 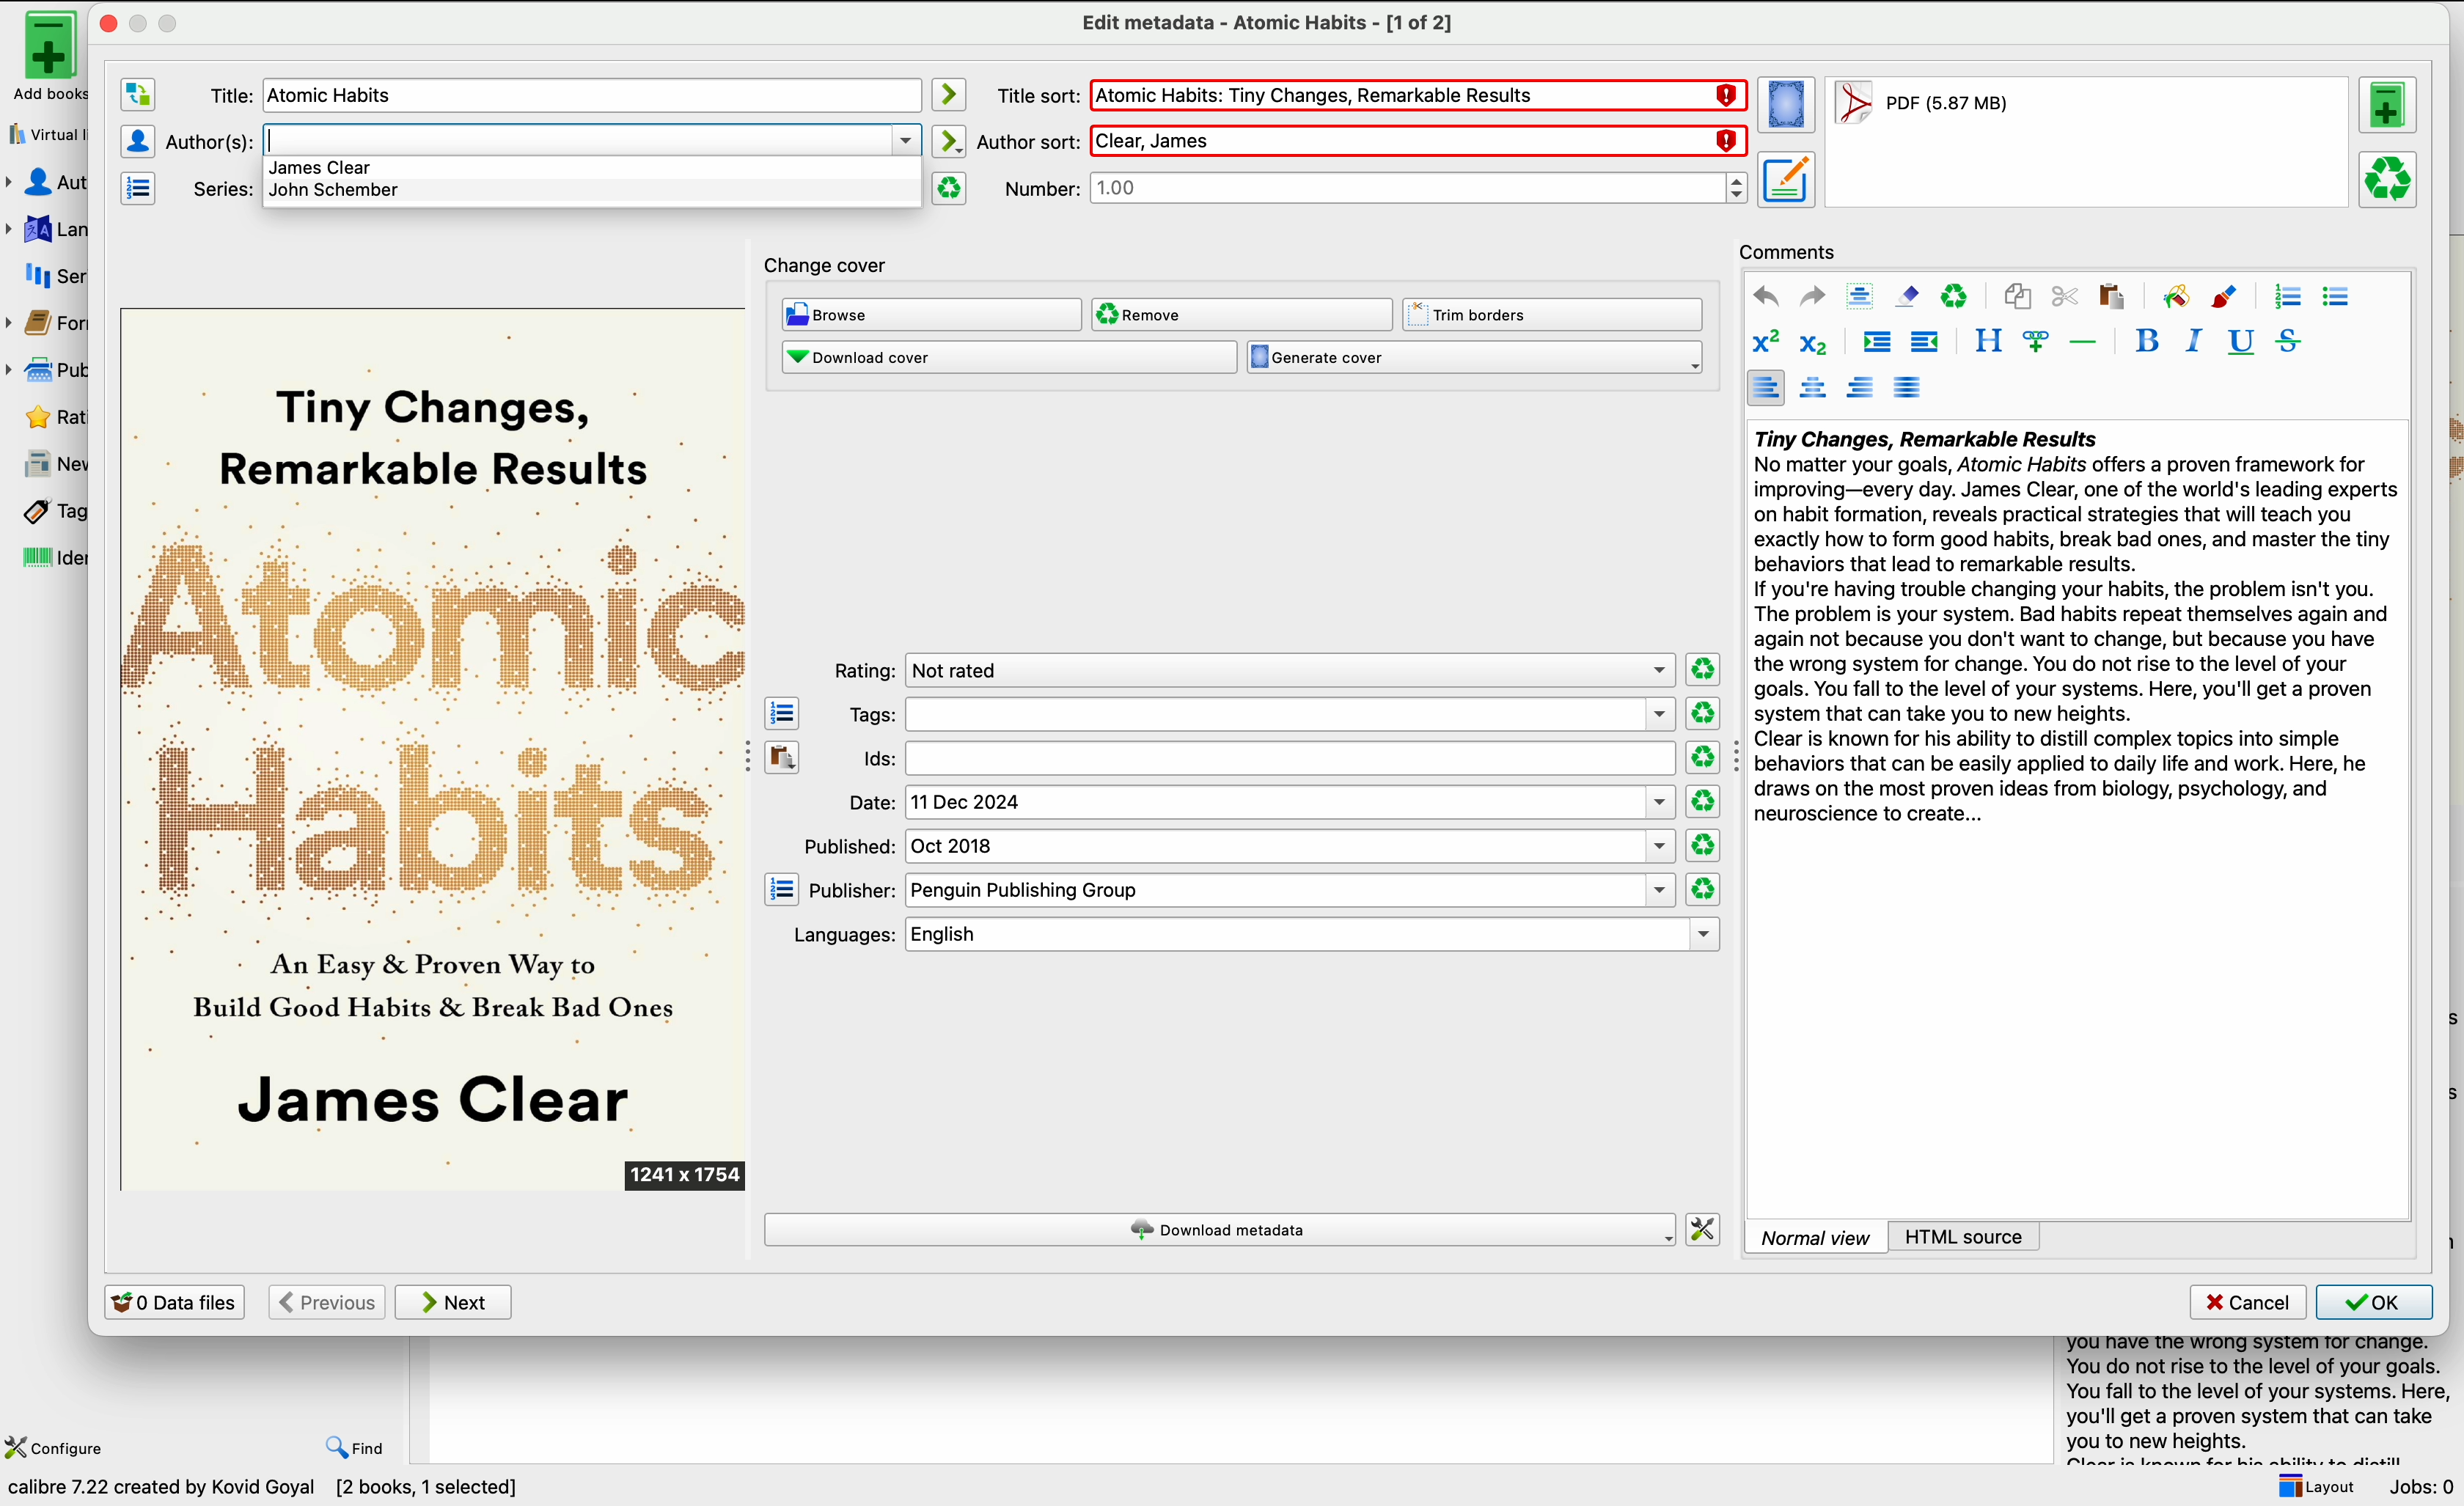 I want to click on decrease indentation, so click(x=1927, y=343).